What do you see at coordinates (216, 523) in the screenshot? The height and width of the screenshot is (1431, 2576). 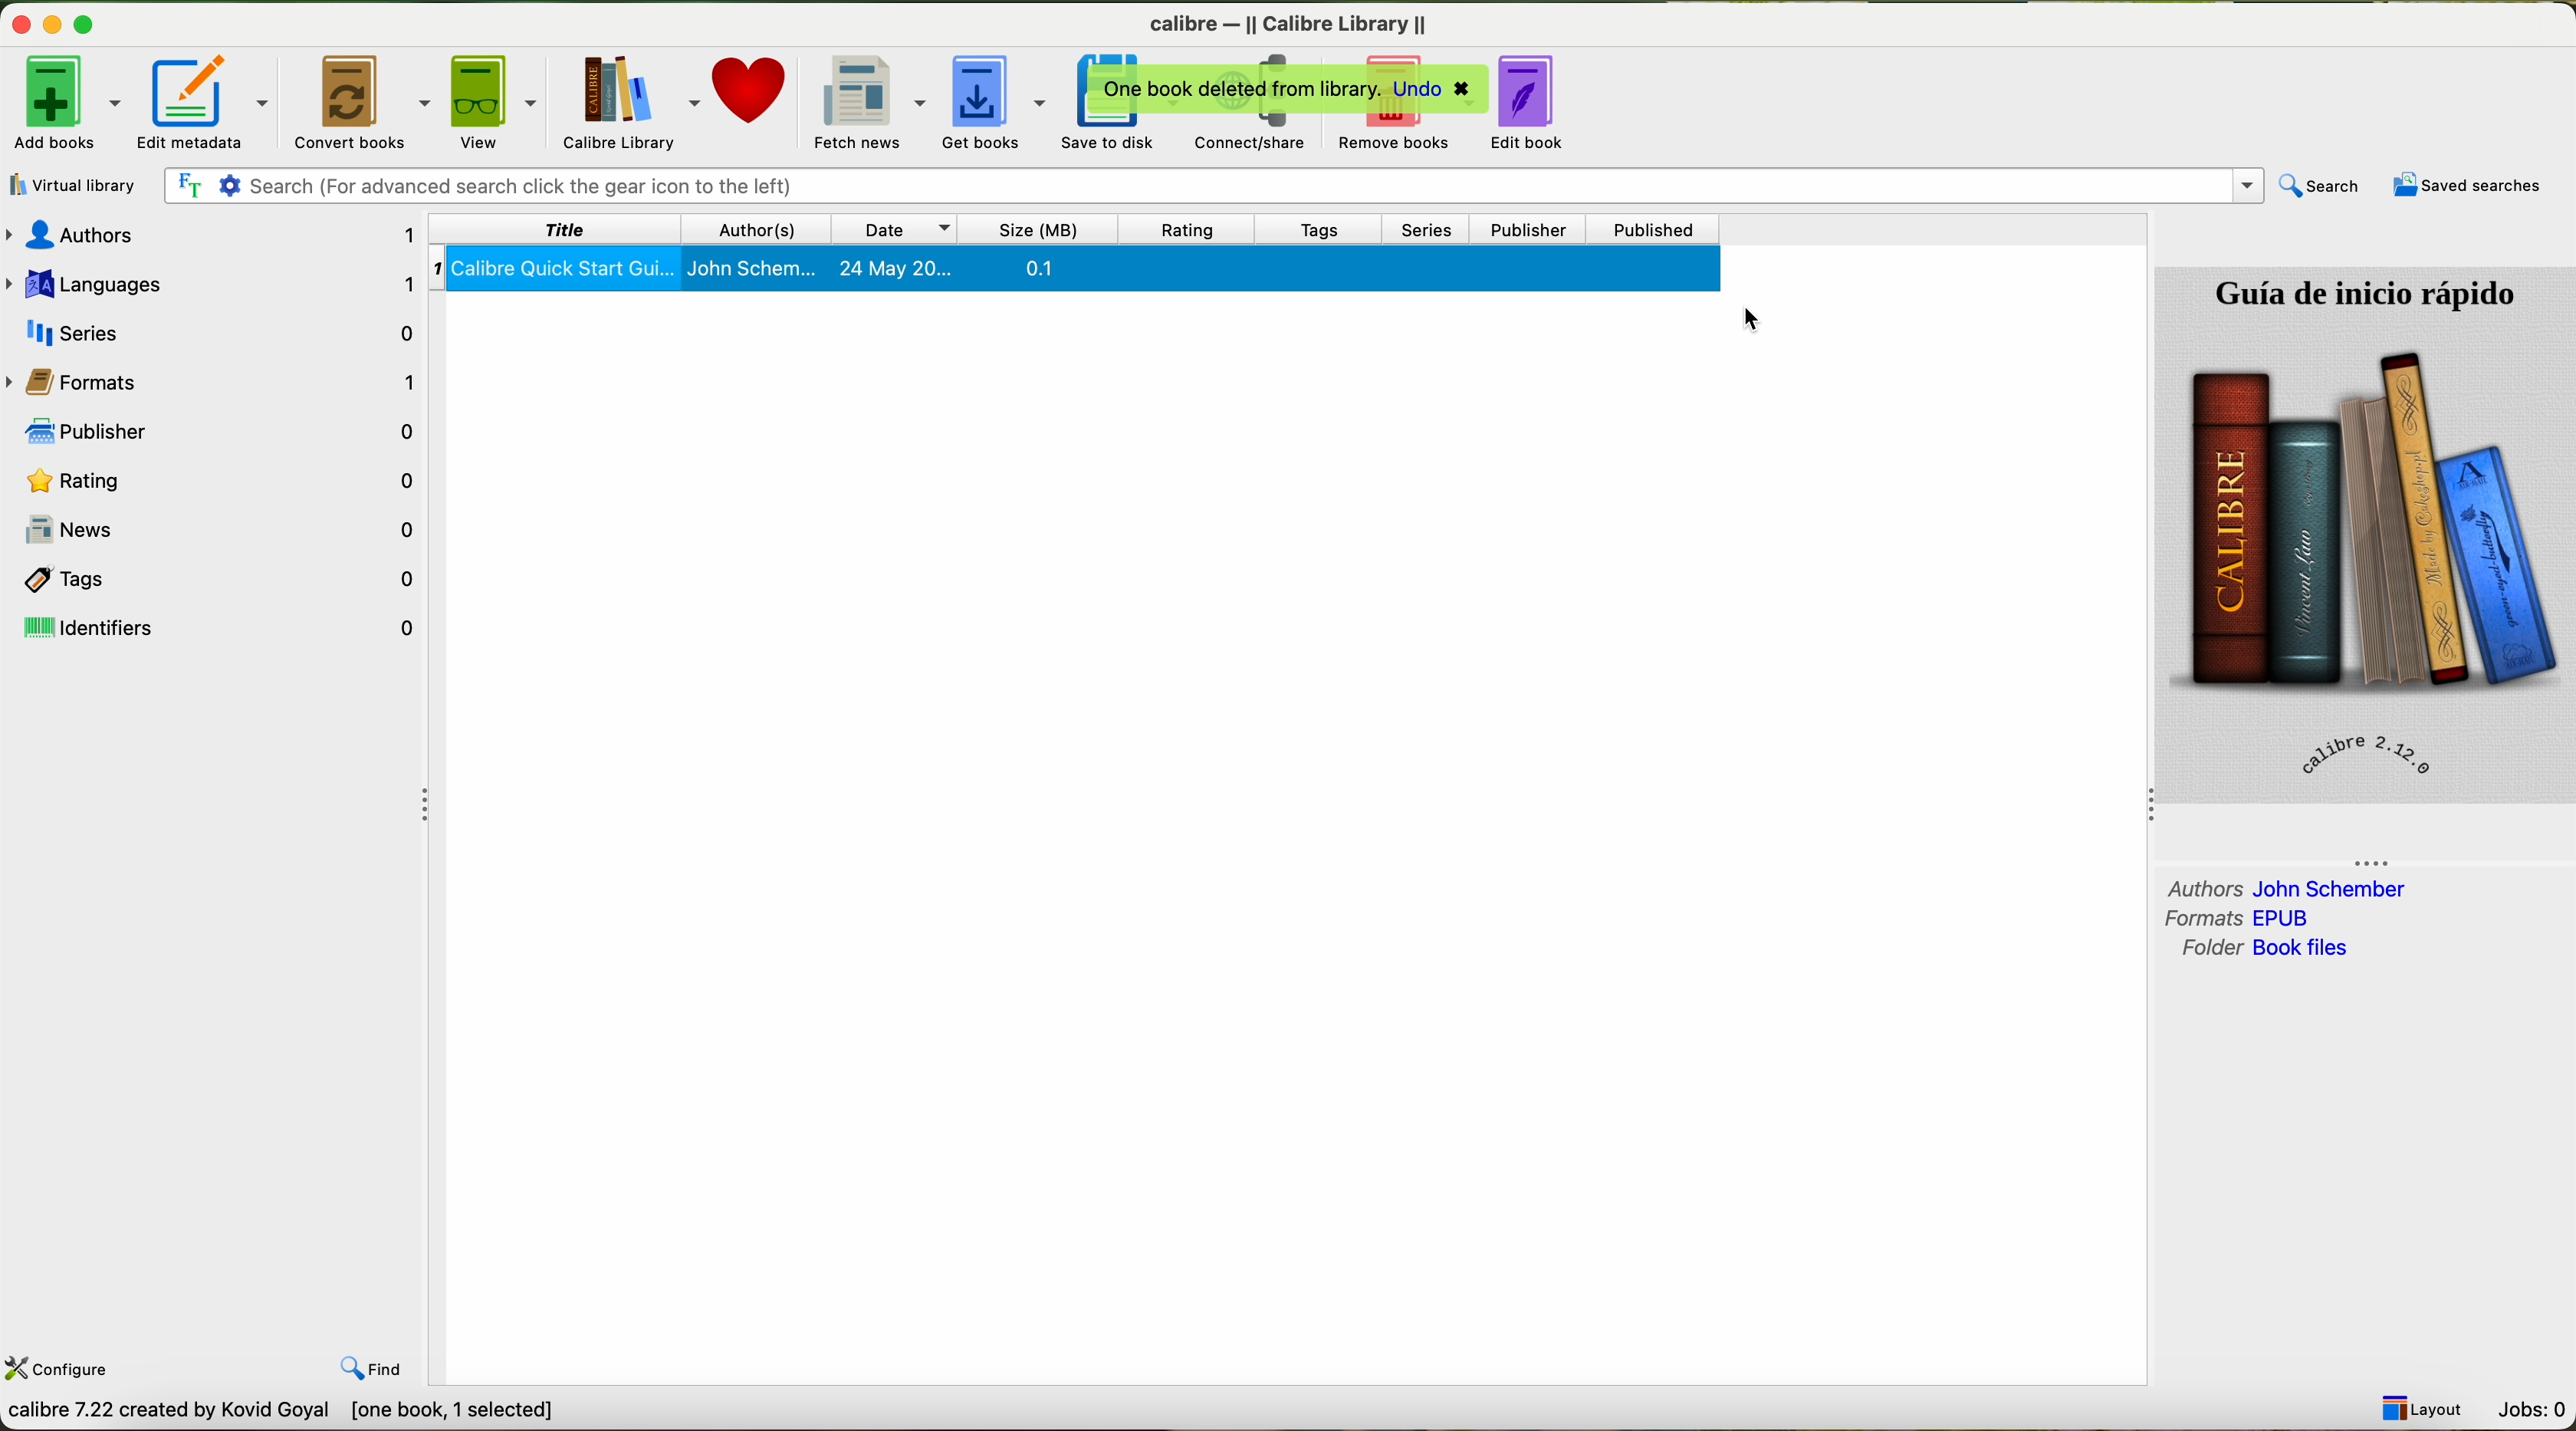 I see `news` at bounding box center [216, 523].